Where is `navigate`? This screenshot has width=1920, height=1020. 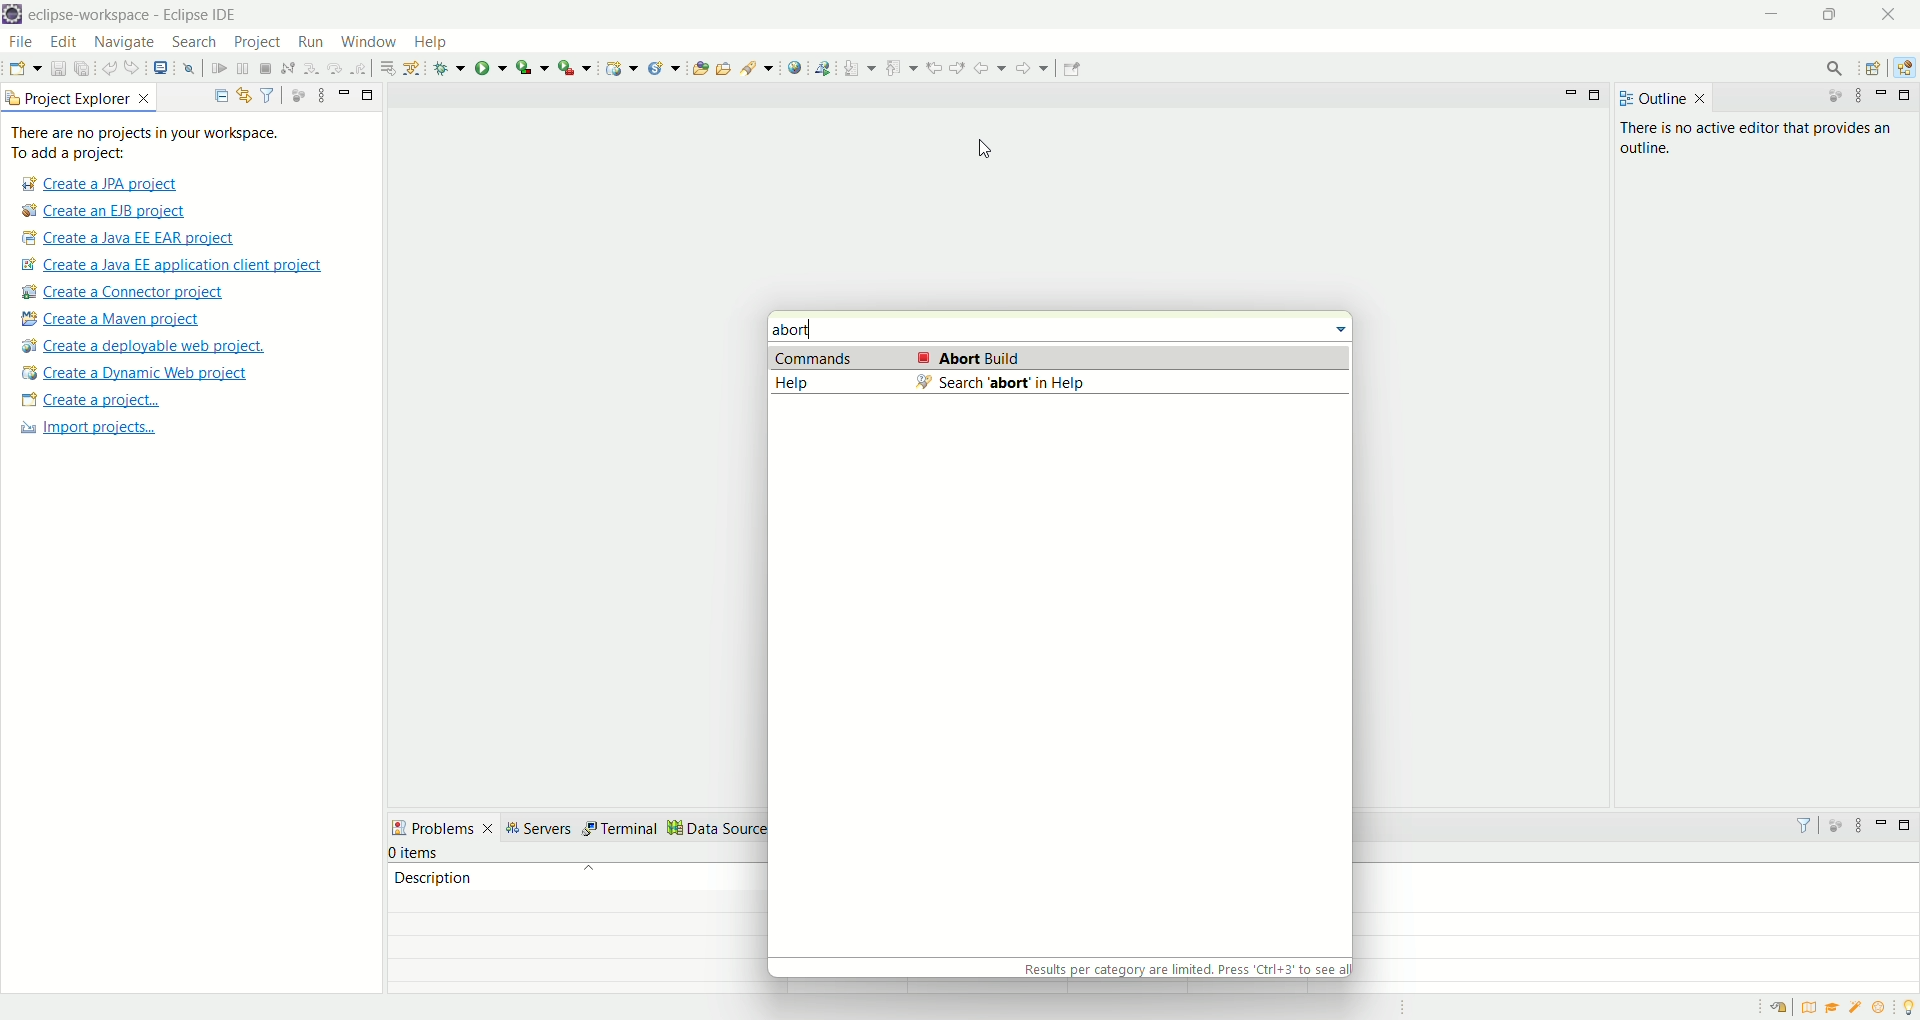 navigate is located at coordinates (125, 45).